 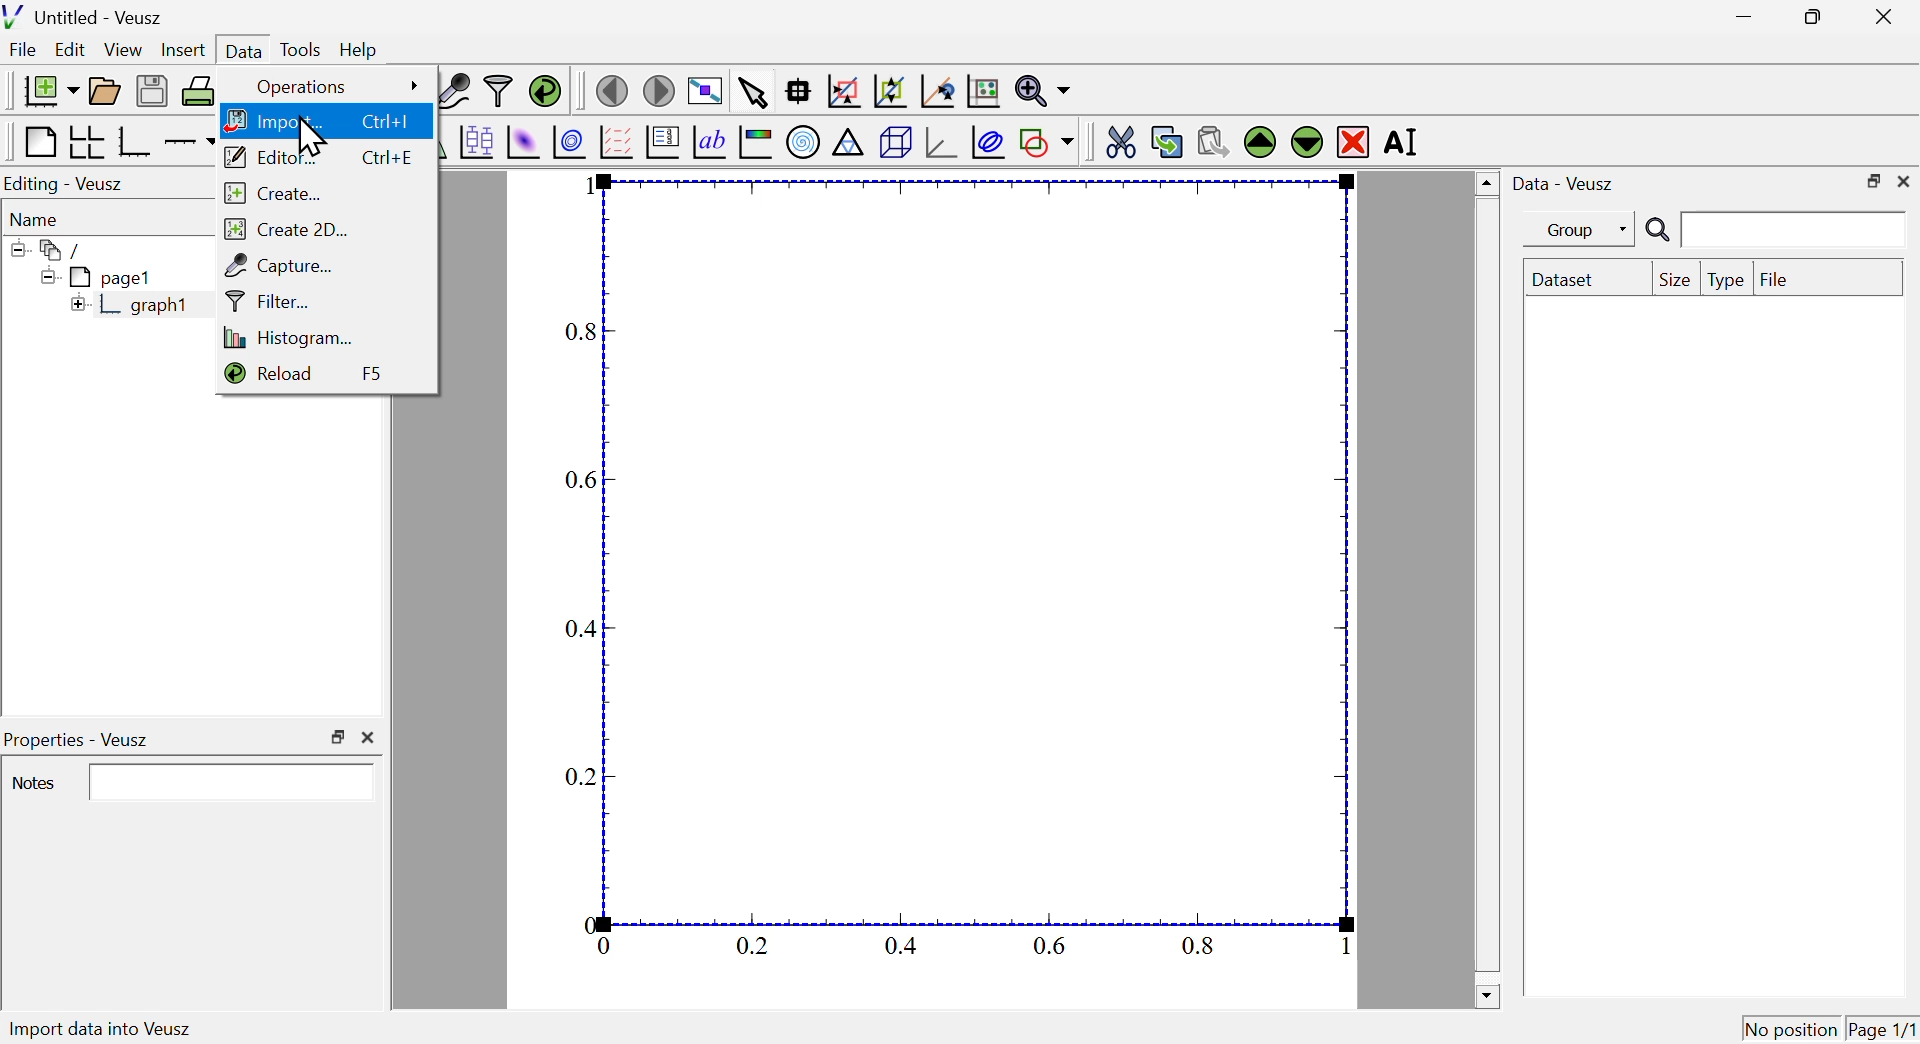 I want to click on Reload F5, so click(x=316, y=375).